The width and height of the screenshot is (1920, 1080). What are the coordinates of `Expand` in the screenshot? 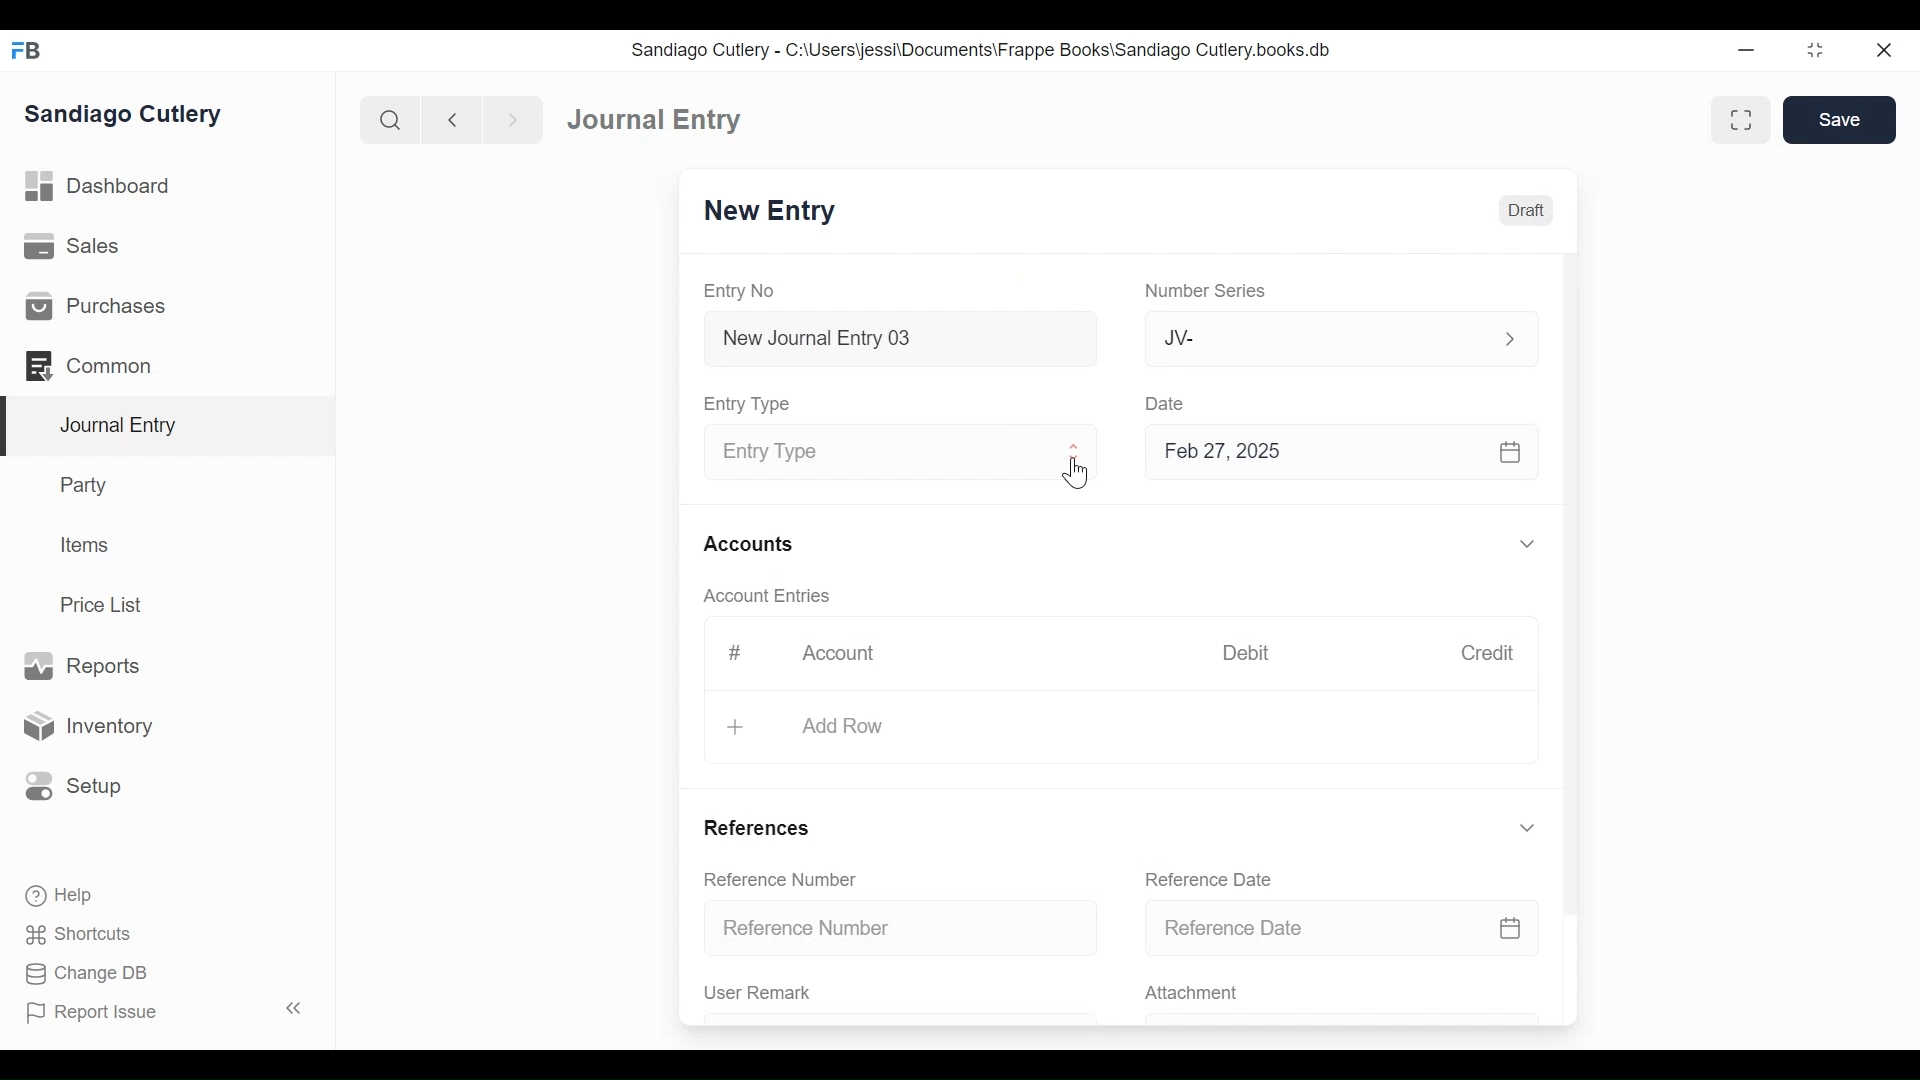 It's located at (1530, 828).